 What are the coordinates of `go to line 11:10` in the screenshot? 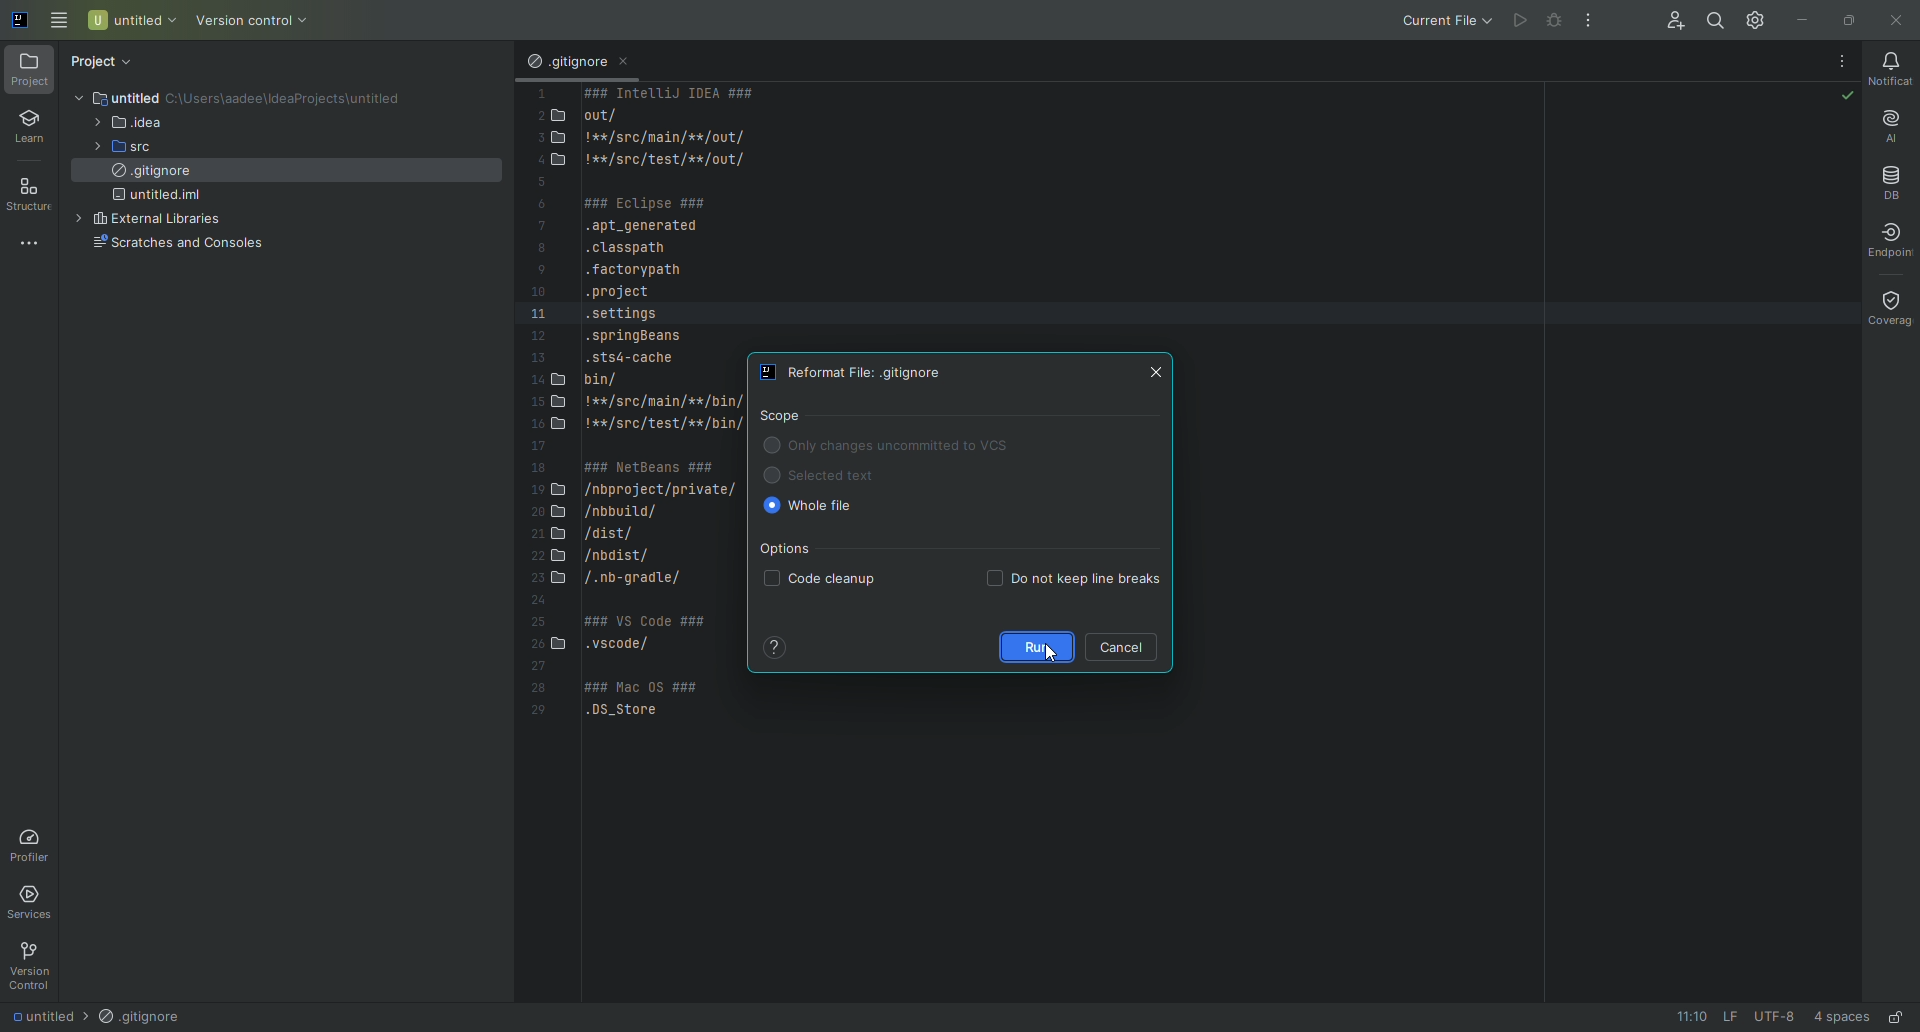 It's located at (1682, 1017).